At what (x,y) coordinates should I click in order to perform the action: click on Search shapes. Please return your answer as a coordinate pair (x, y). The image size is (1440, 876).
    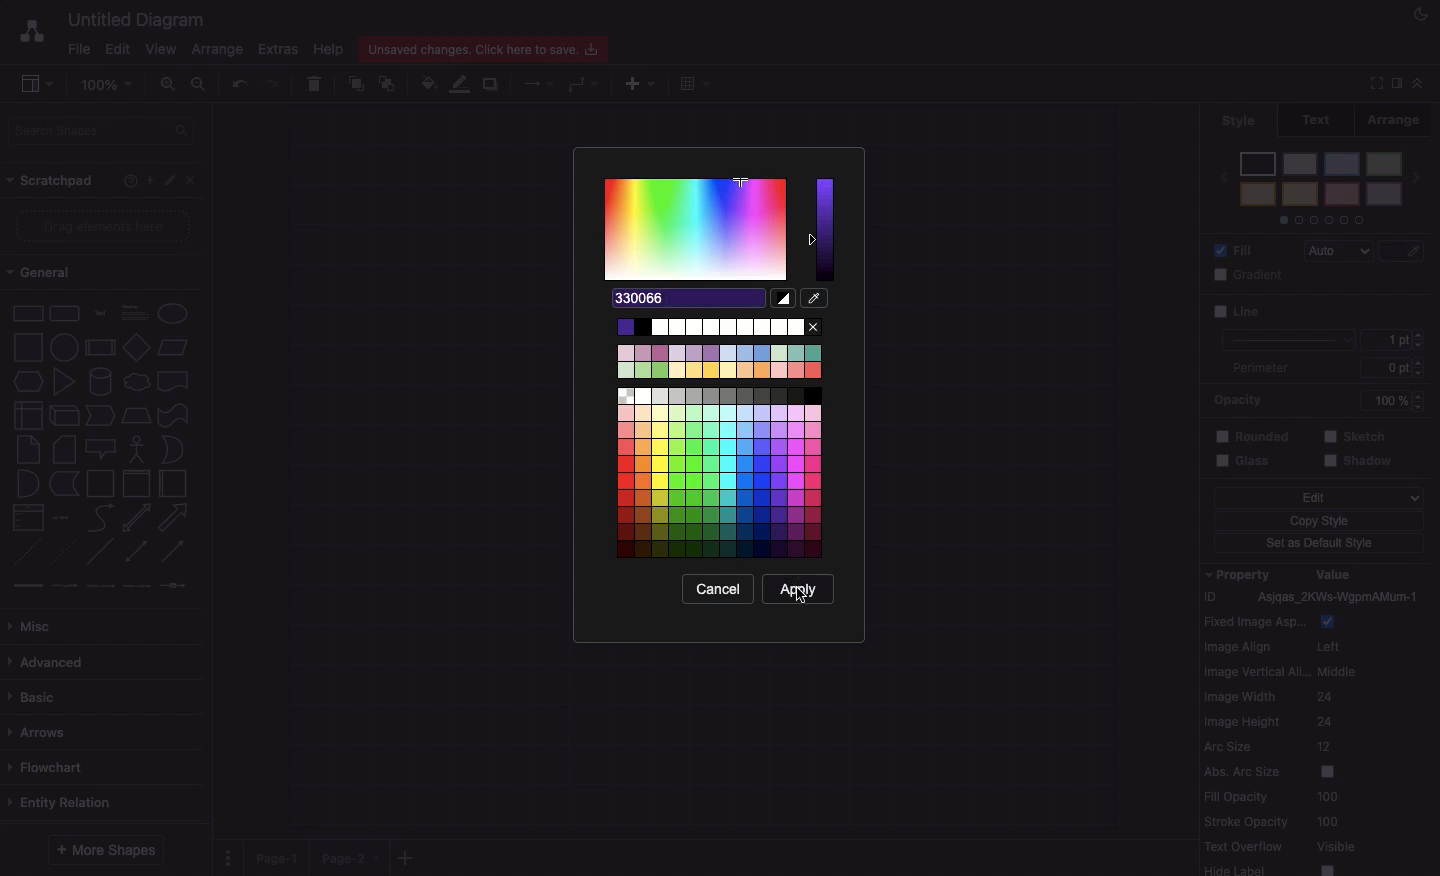
    Looking at the image, I should click on (104, 129).